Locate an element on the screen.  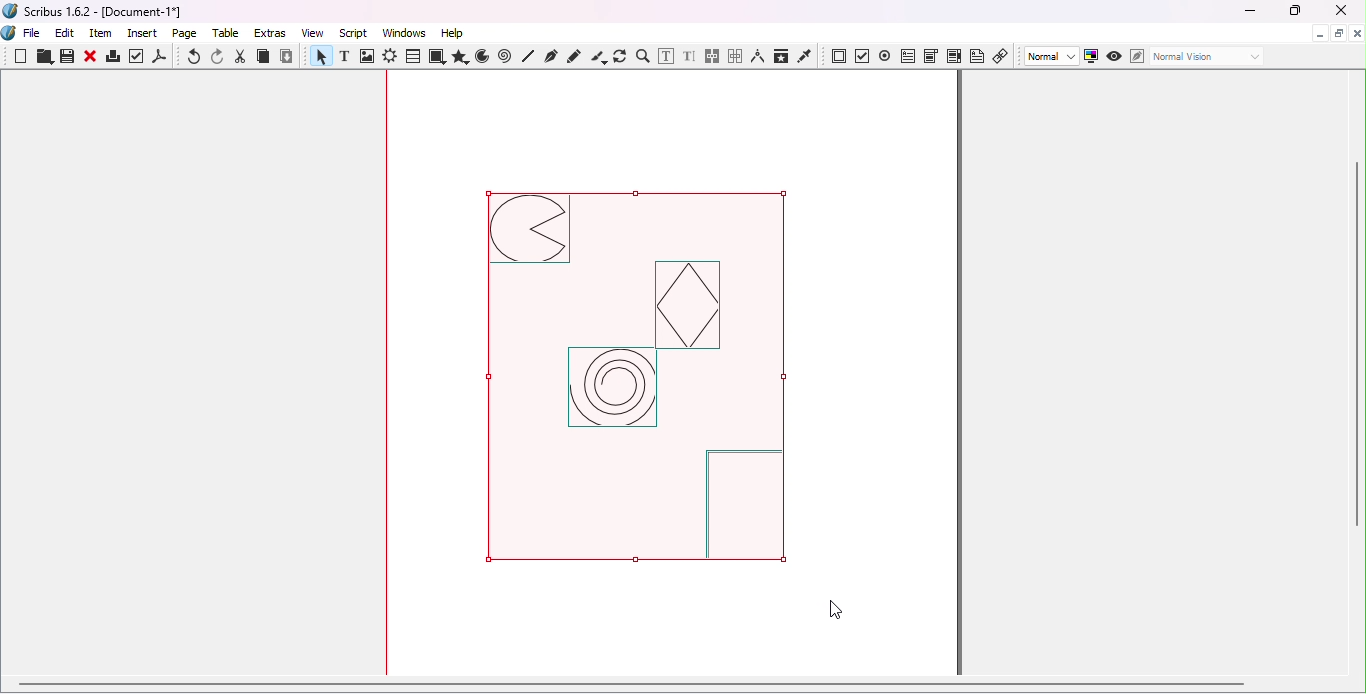
Edit in Preview mode is located at coordinates (1136, 55).